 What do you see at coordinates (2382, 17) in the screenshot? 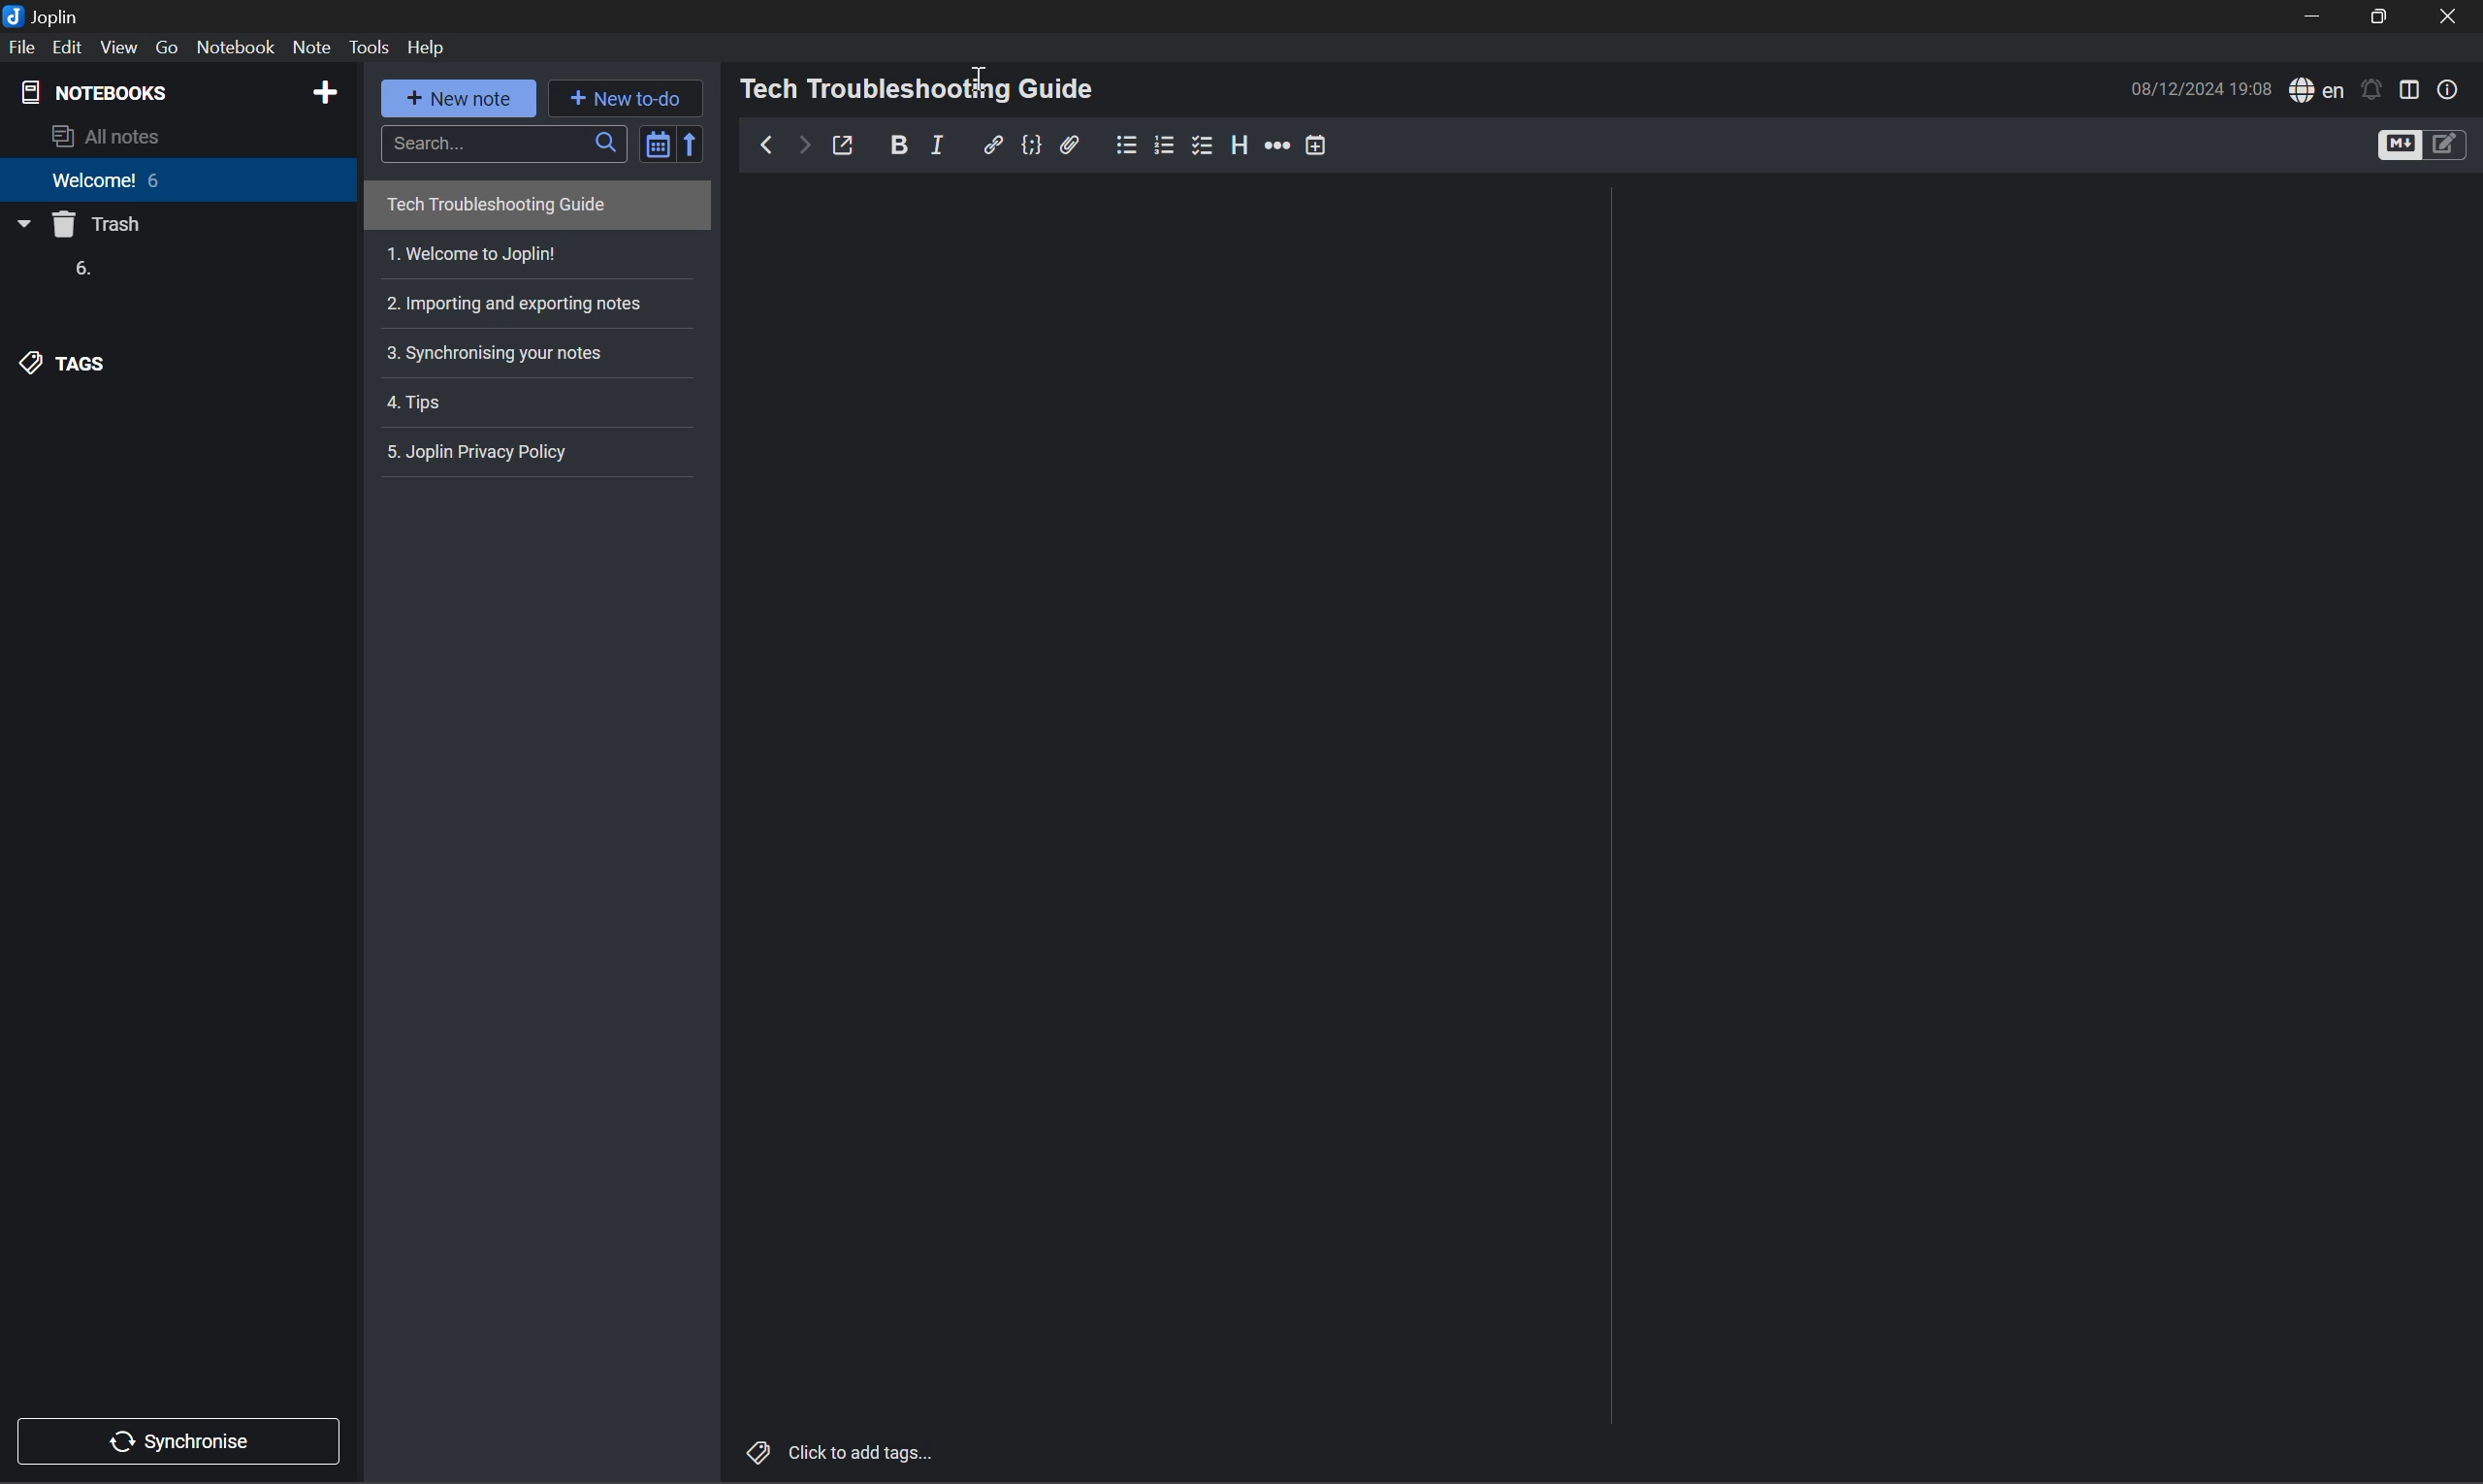
I see `Restore Down` at bounding box center [2382, 17].